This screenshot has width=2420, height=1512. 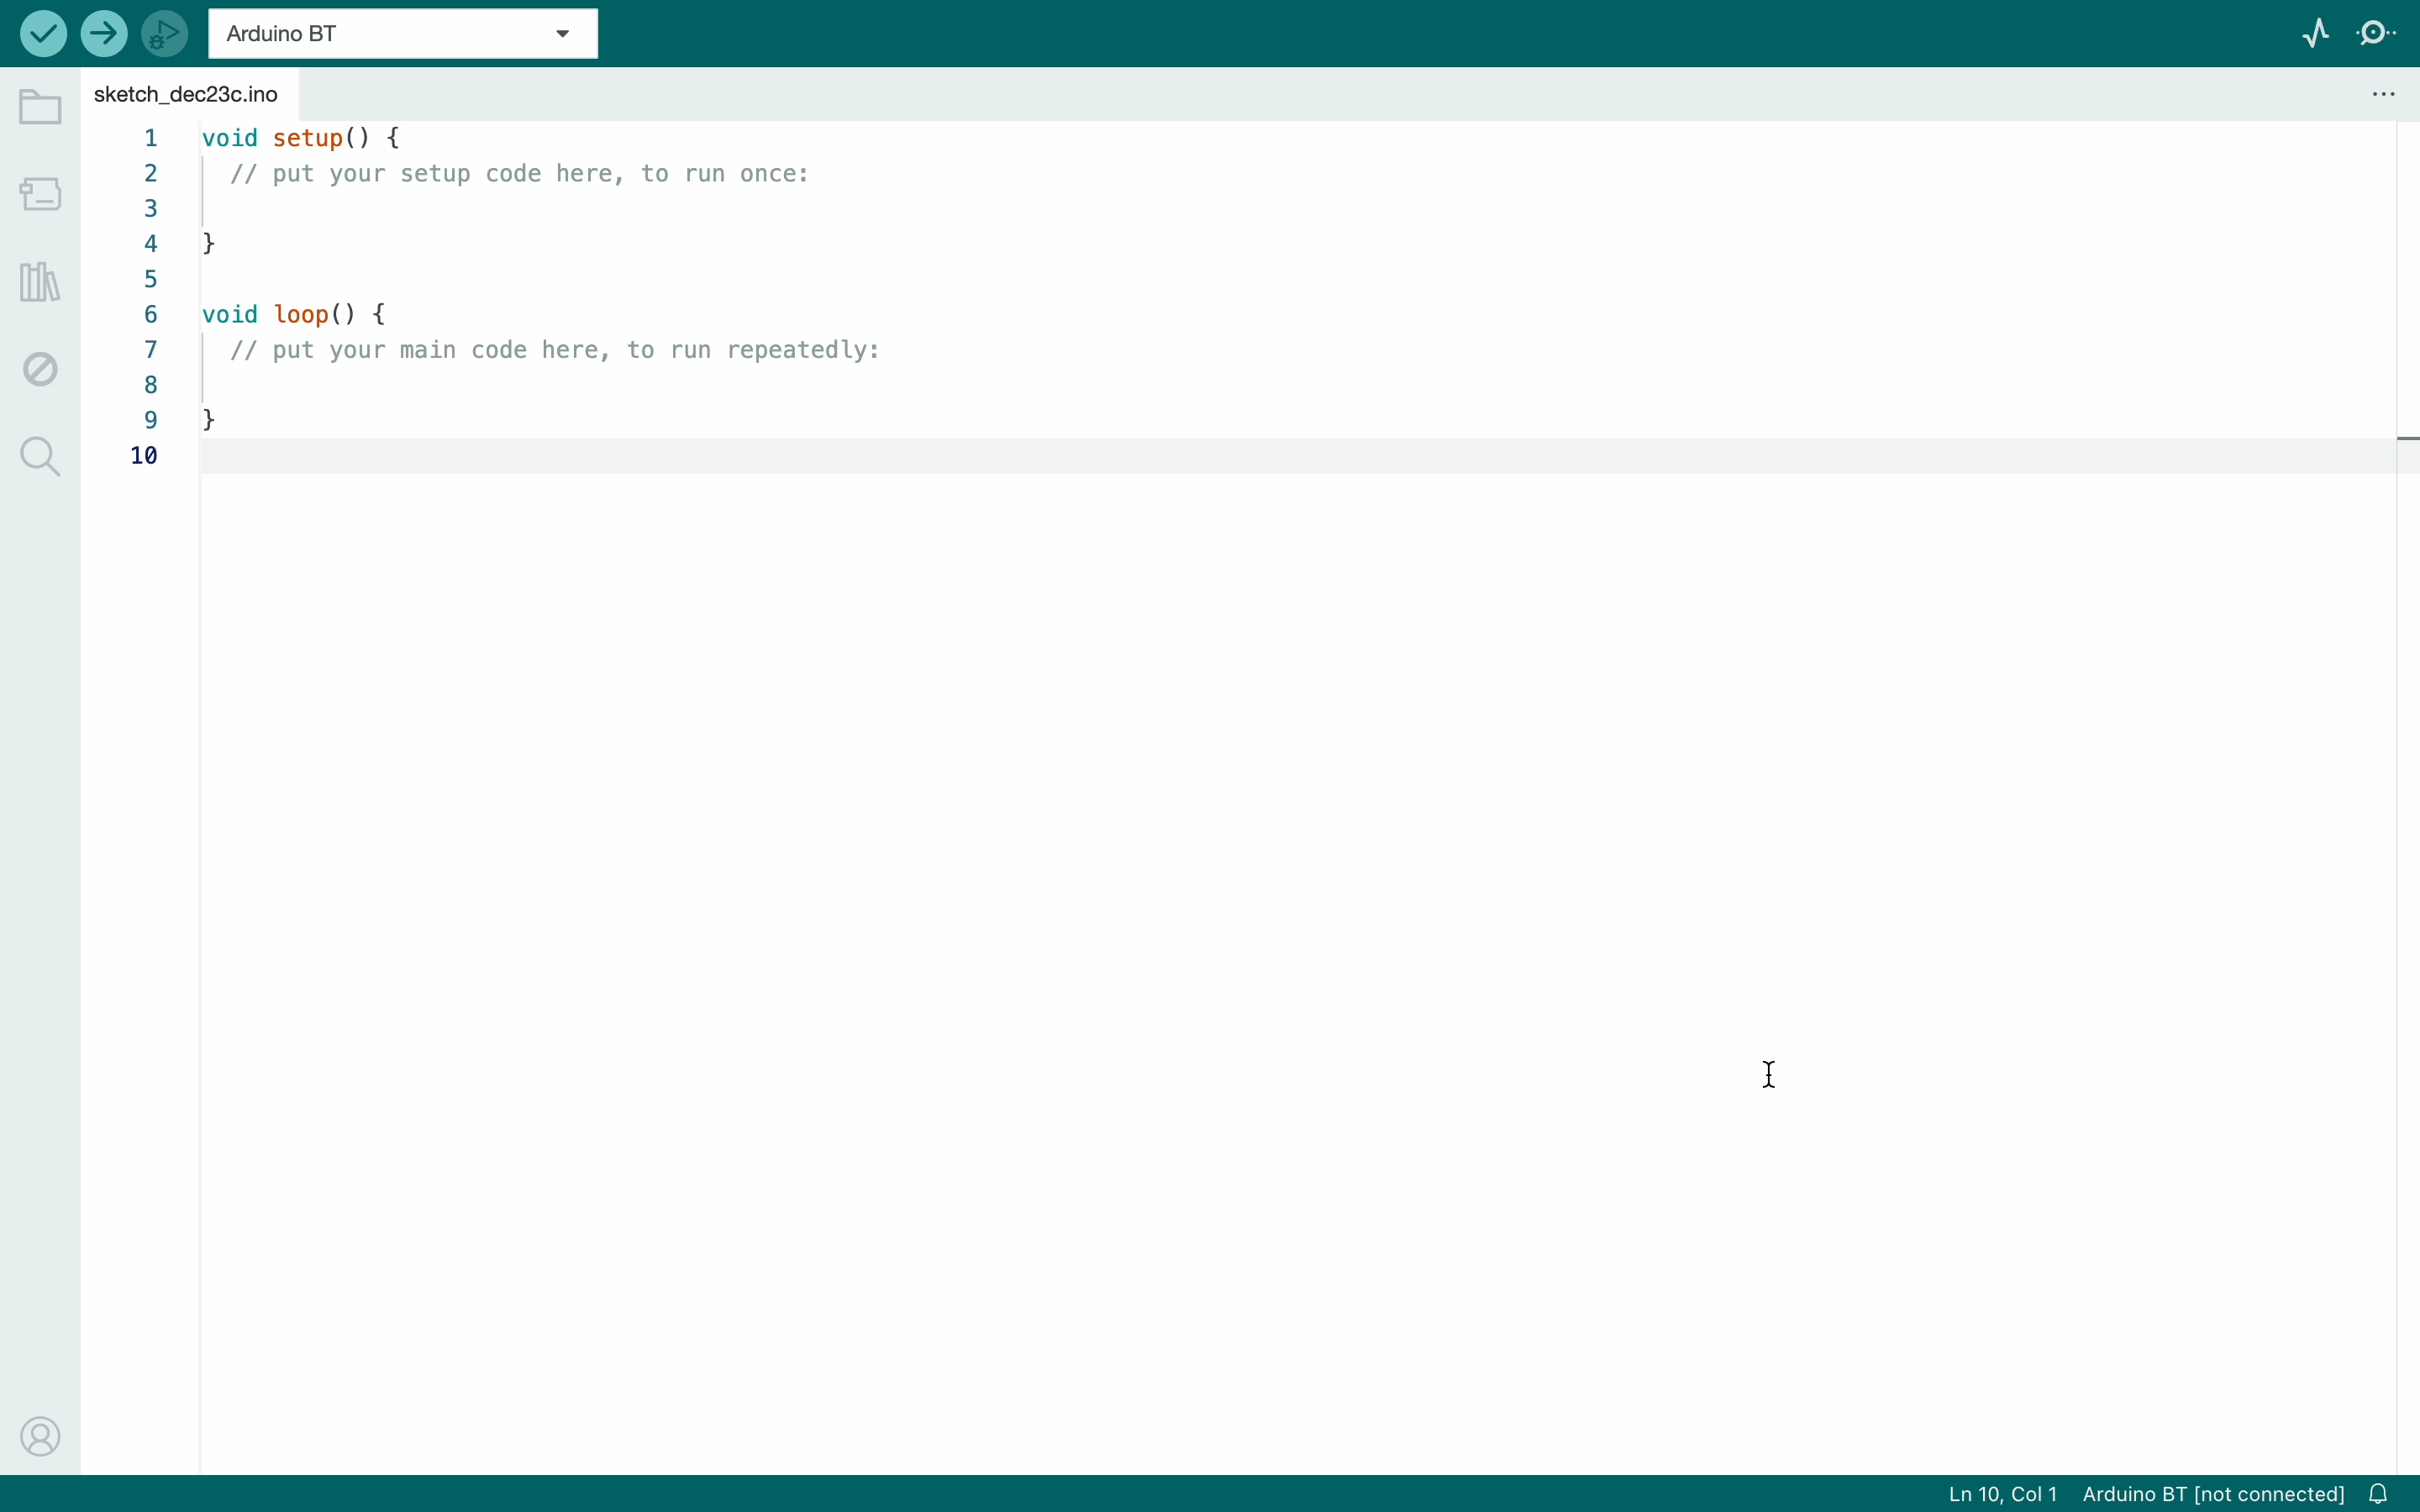 I want to click on file imformation, so click(x=2124, y=1495).